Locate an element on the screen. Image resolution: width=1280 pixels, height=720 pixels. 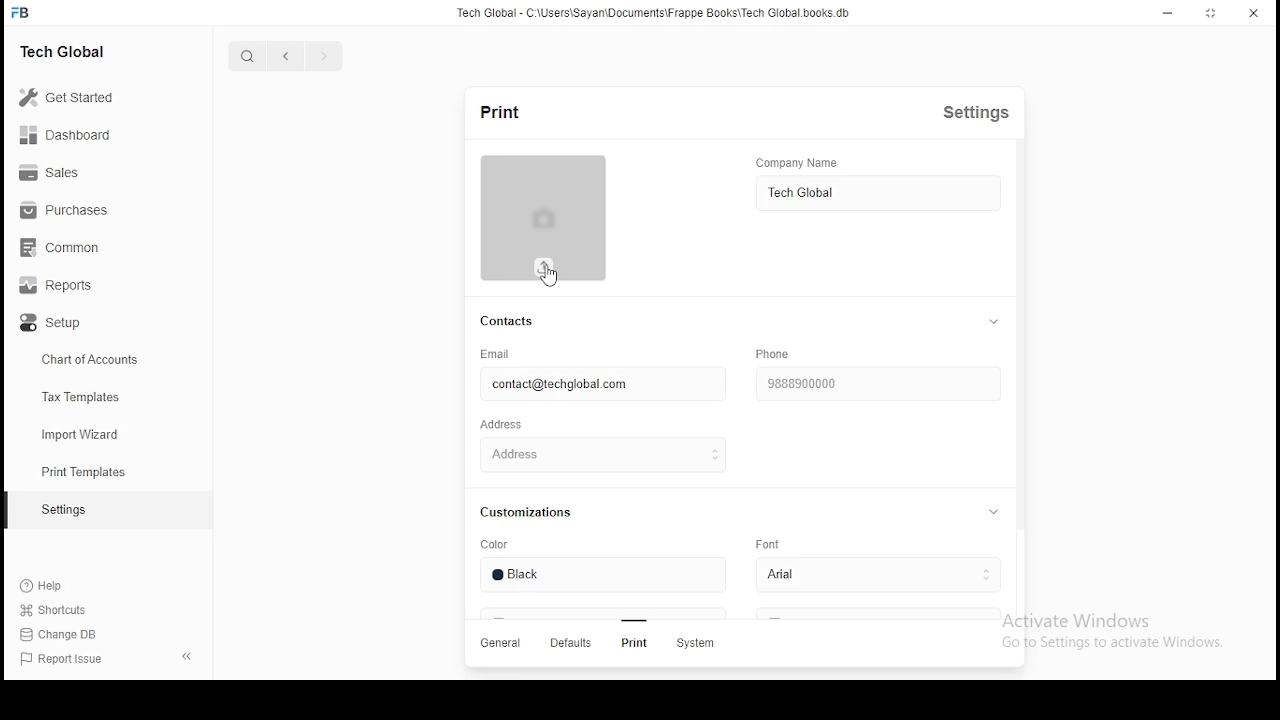
change DB is located at coordinates (54, 637).